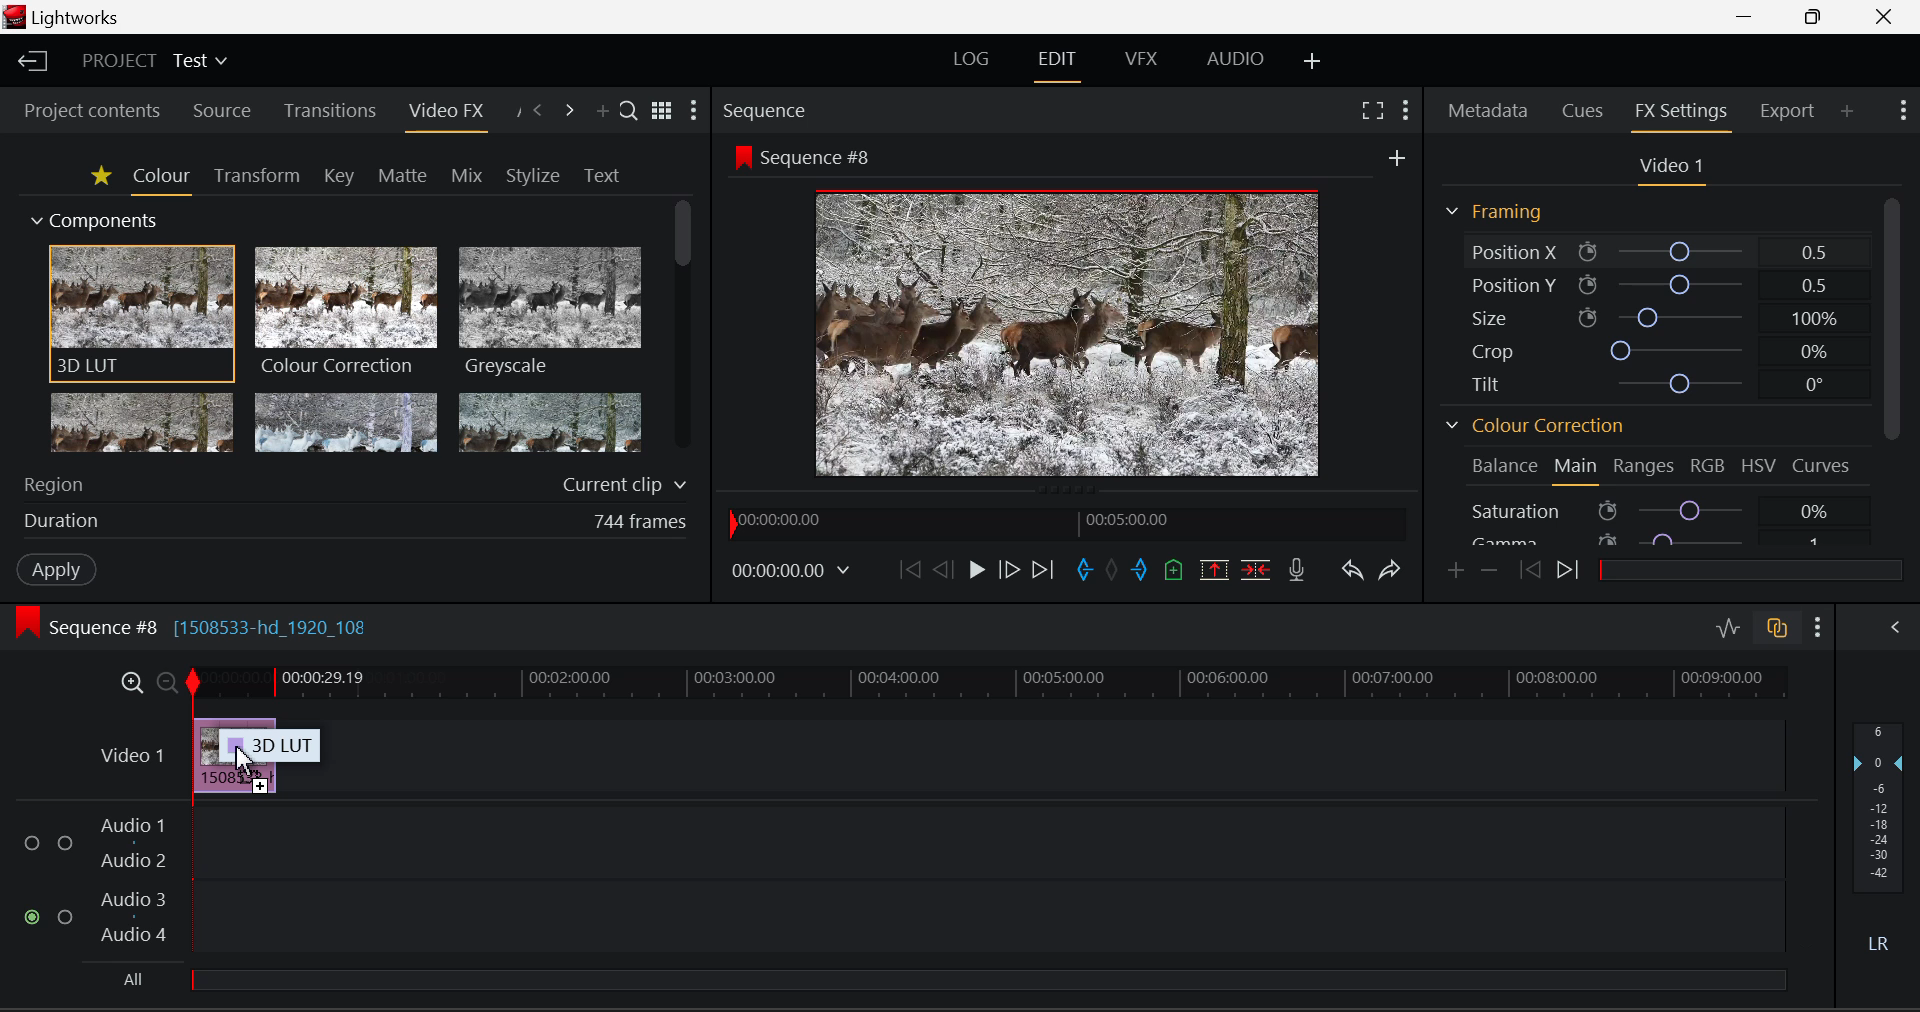 This screenshot has height=1012, width=1920. What do you see at coordinates (131, 682) in the screenshot?
I see `Timeline Zoom In` at bounding box center [131, 682].